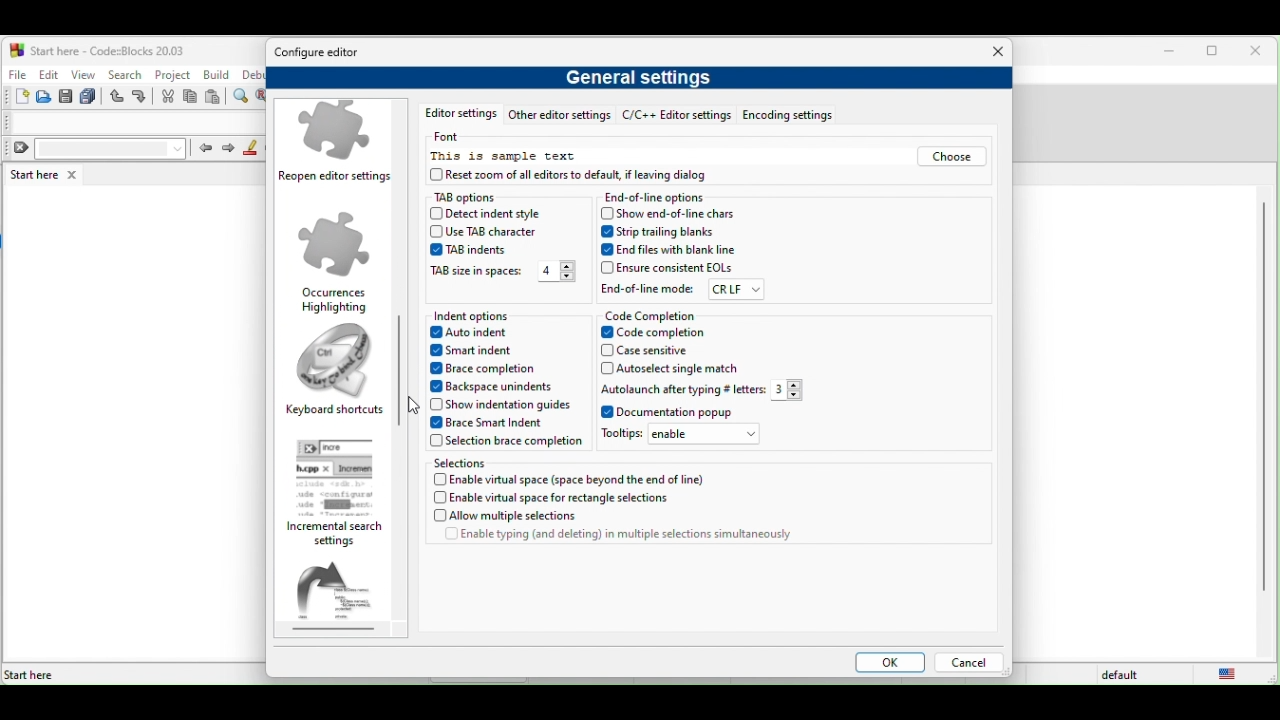 The height and width of the screenshot is (720, 1280). Describe the element at coordinates (142, 97) in the screenshot. I see `redo` at that location.